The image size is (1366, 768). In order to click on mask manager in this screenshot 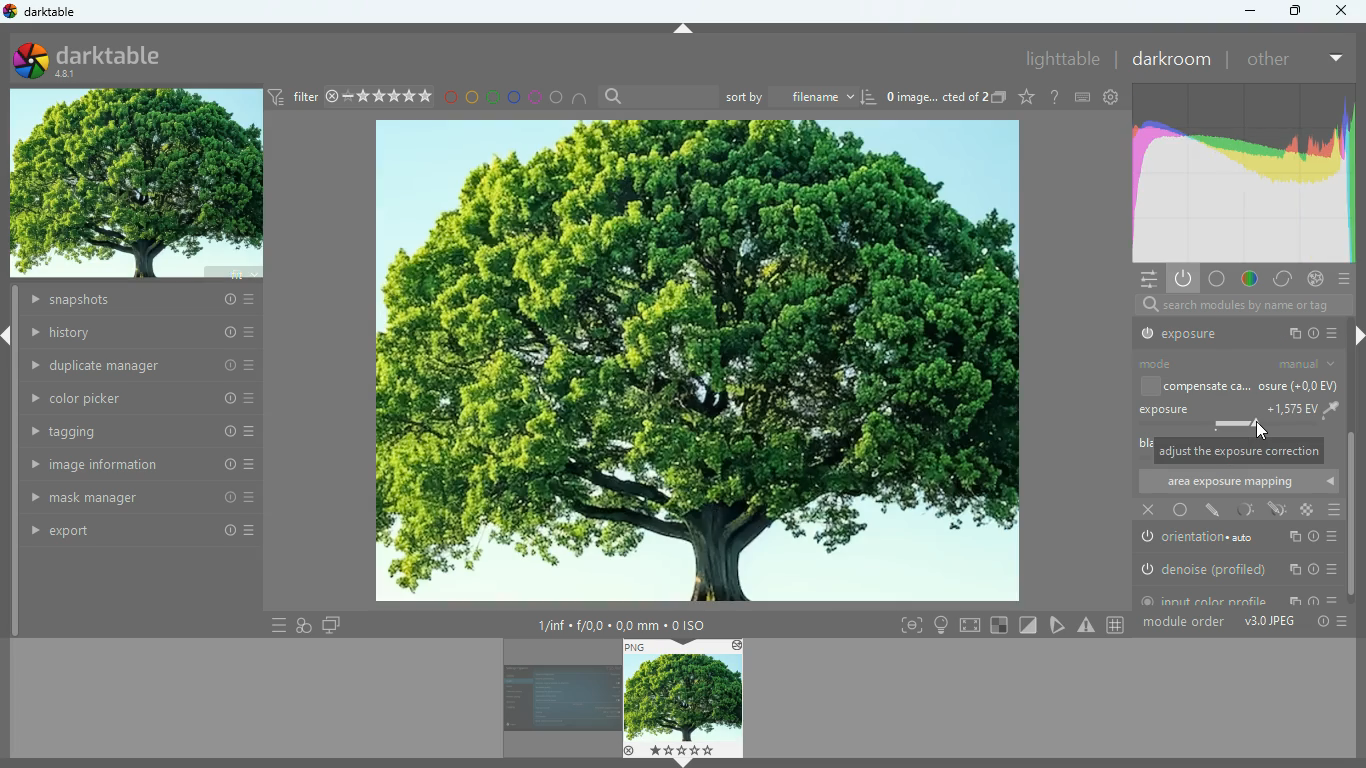, I will do `click(131, 500)`.